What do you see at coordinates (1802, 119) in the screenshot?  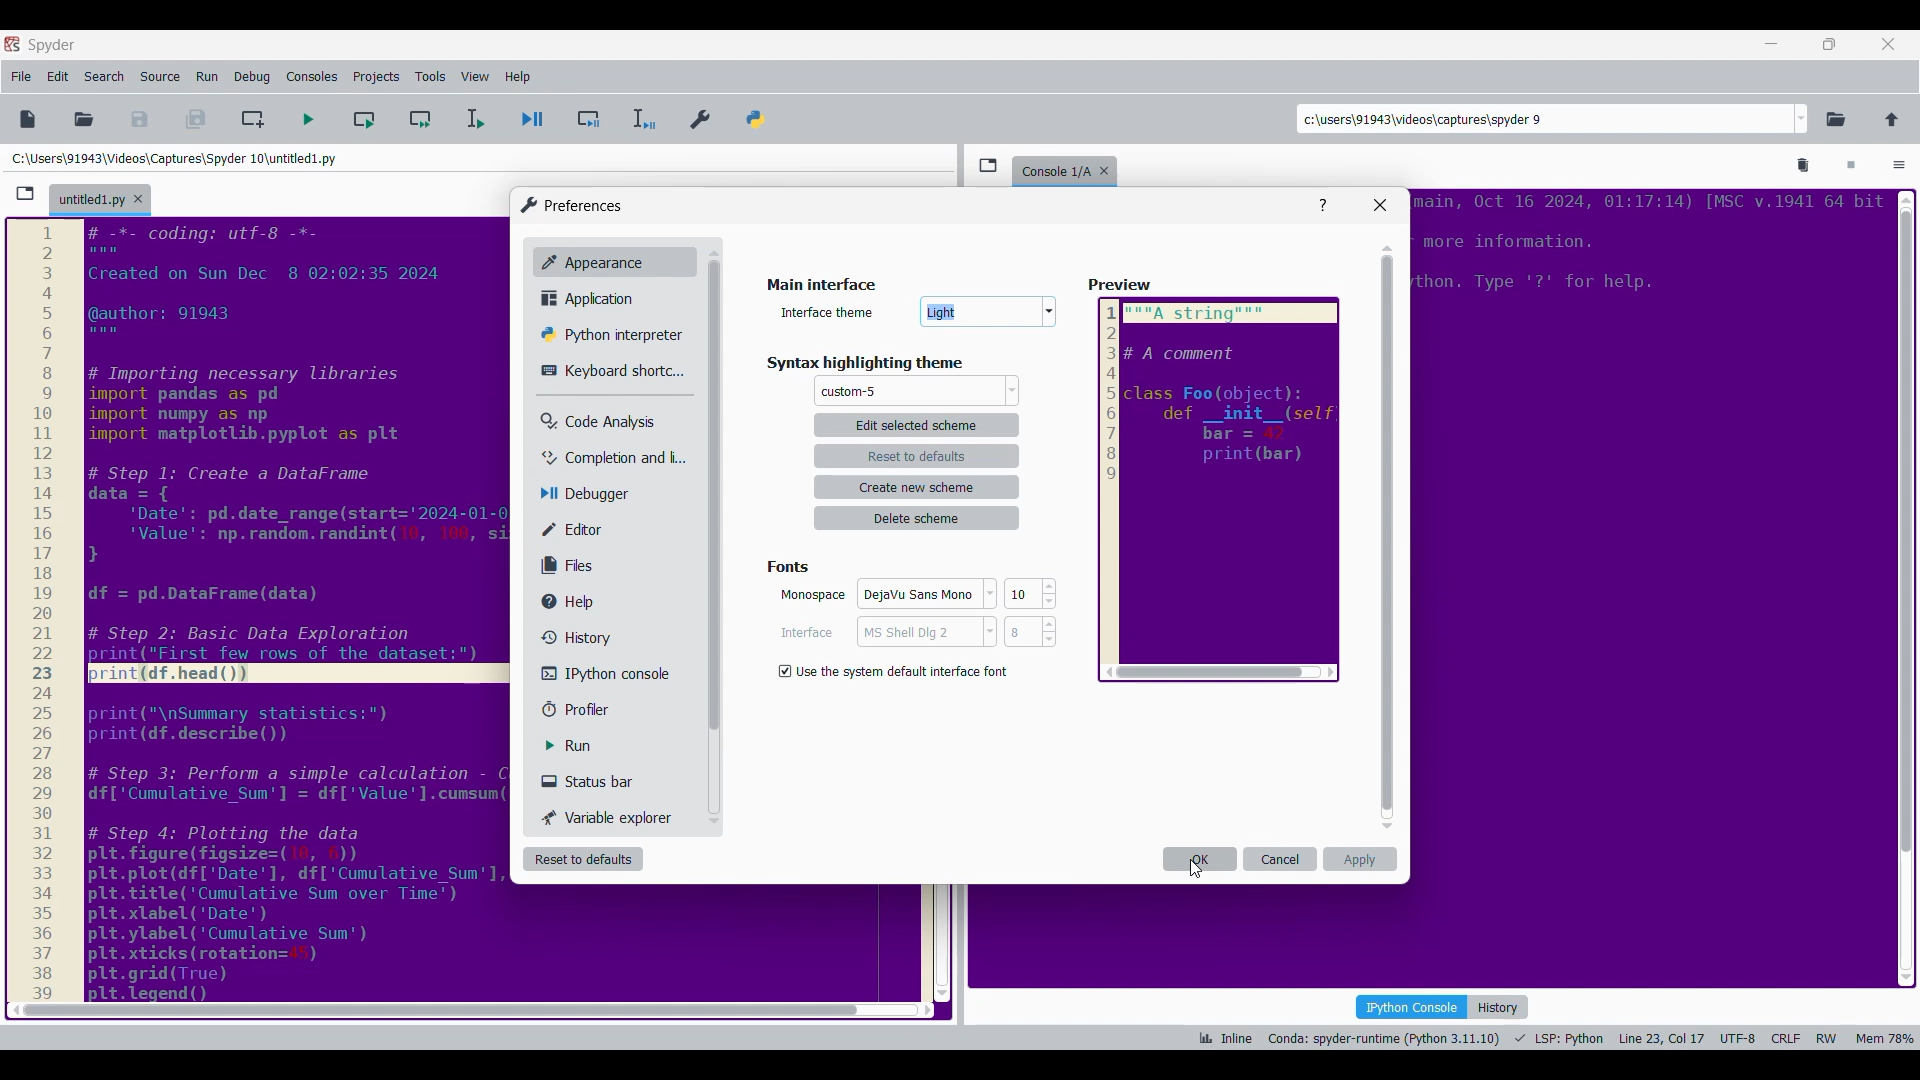 I see `Location options` at bounding box center [1802, 119].